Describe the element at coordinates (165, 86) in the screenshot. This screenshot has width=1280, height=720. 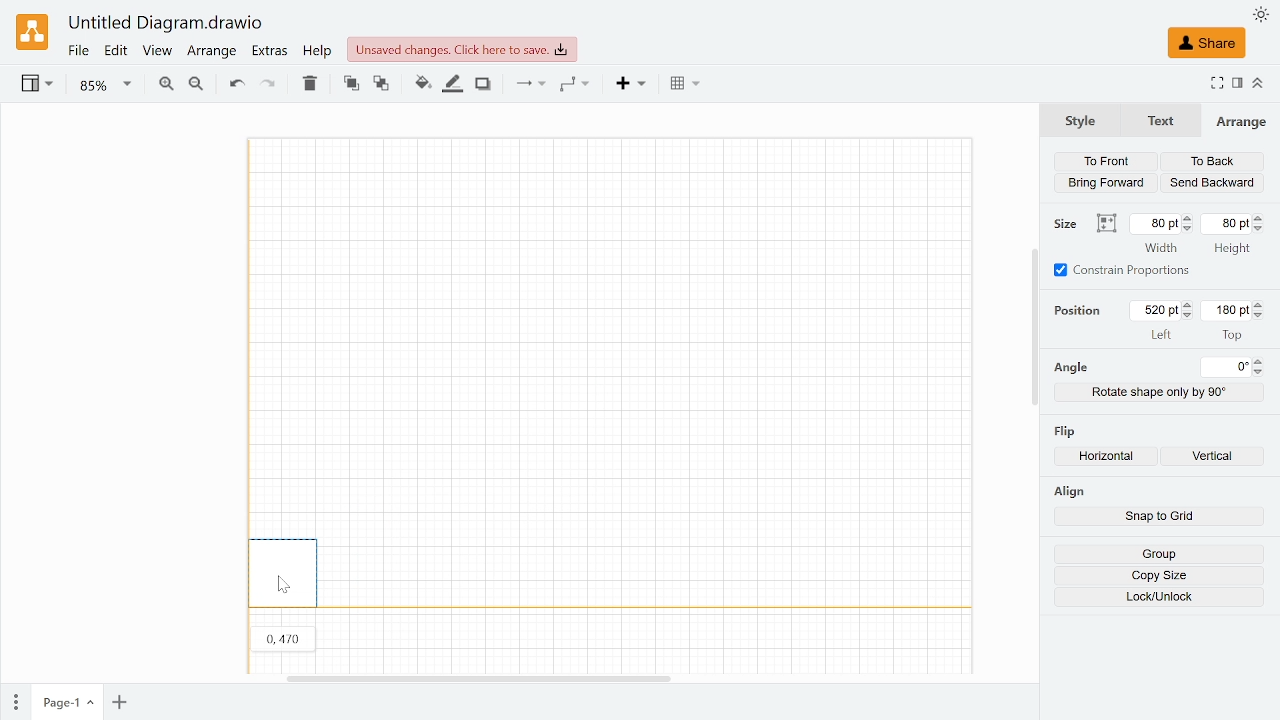
I see `Zoom in` at that location.